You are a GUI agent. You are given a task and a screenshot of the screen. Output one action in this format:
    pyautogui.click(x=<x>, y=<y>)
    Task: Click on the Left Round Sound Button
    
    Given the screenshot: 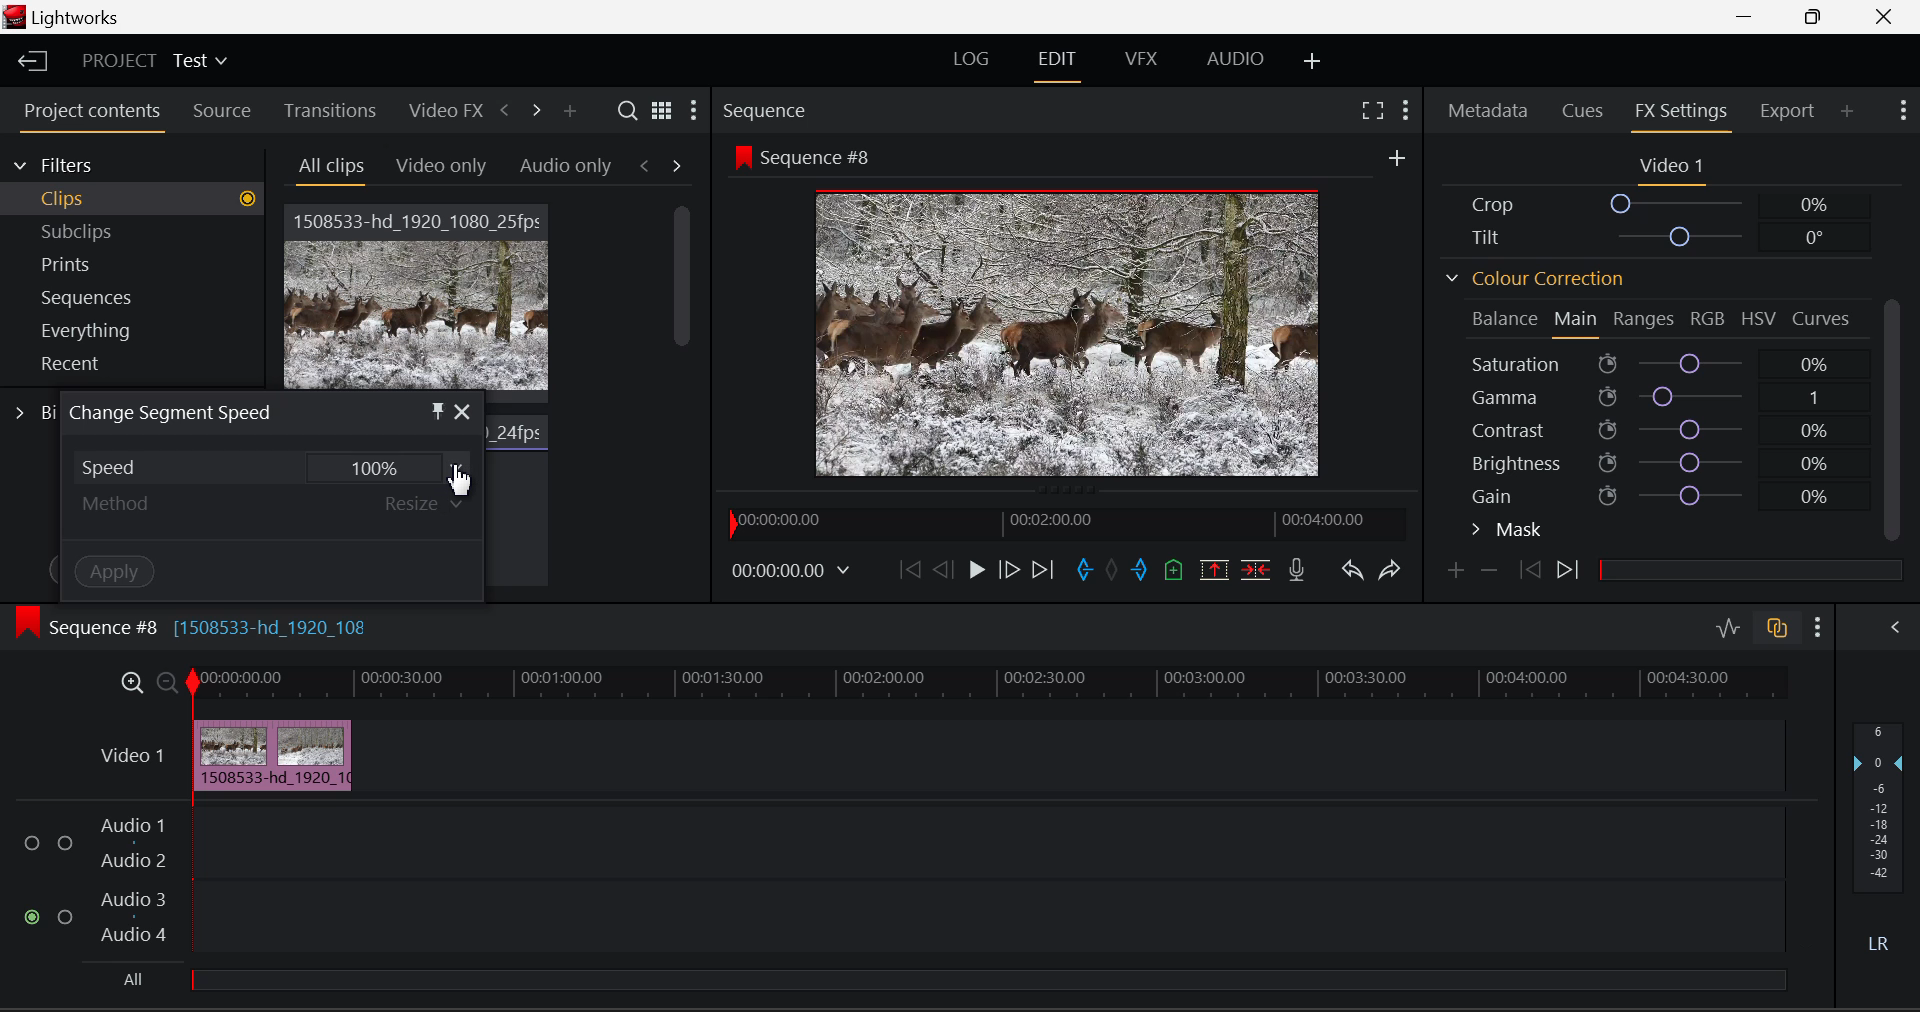 What is the action you would take?
    pyautogui.click(x=1876, y=943)
    